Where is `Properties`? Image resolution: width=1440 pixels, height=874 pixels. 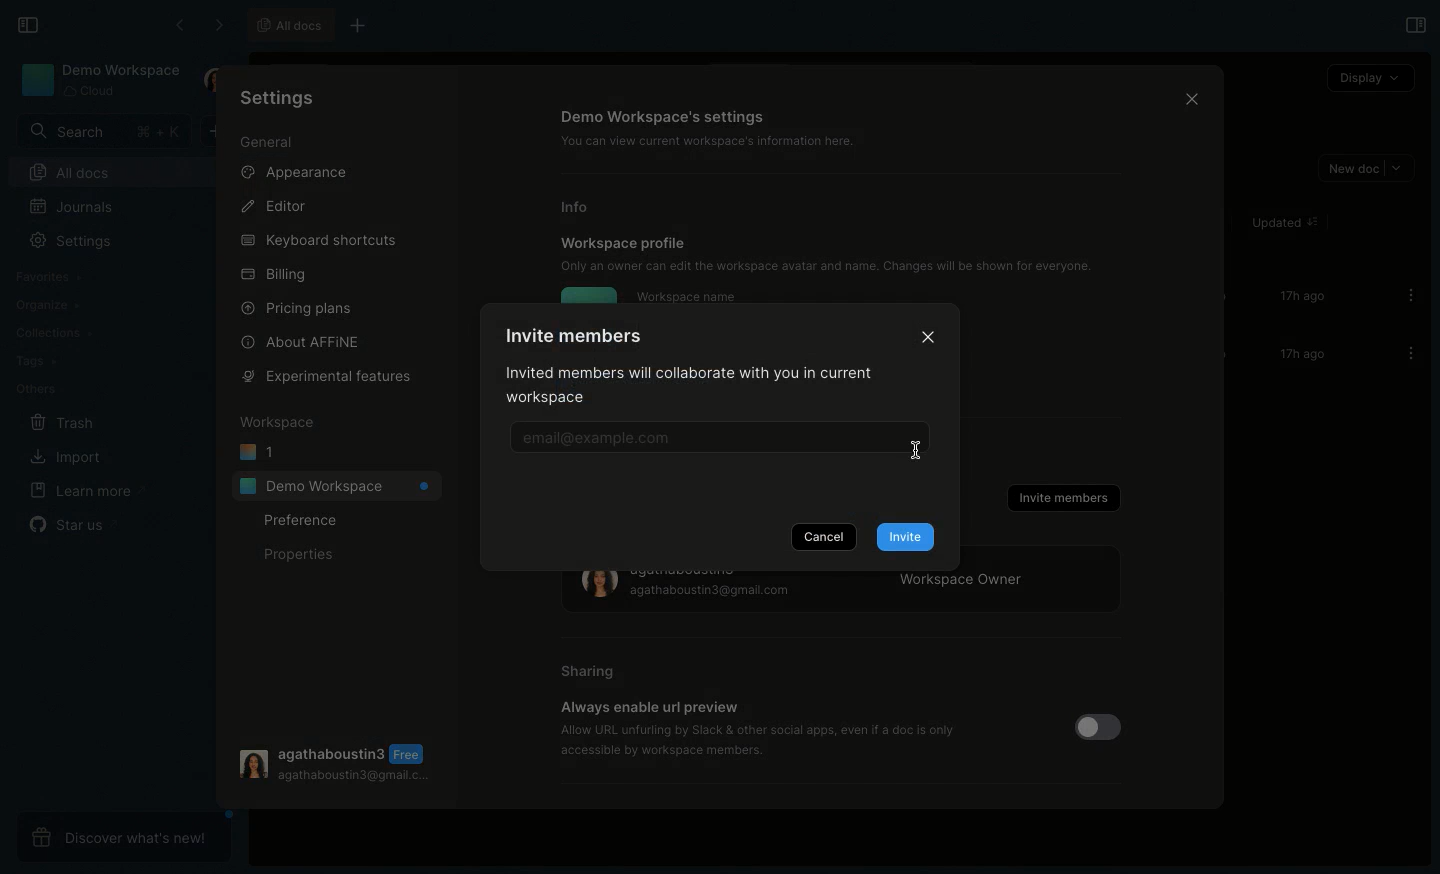
Properties is located at coordinates (296, 555).